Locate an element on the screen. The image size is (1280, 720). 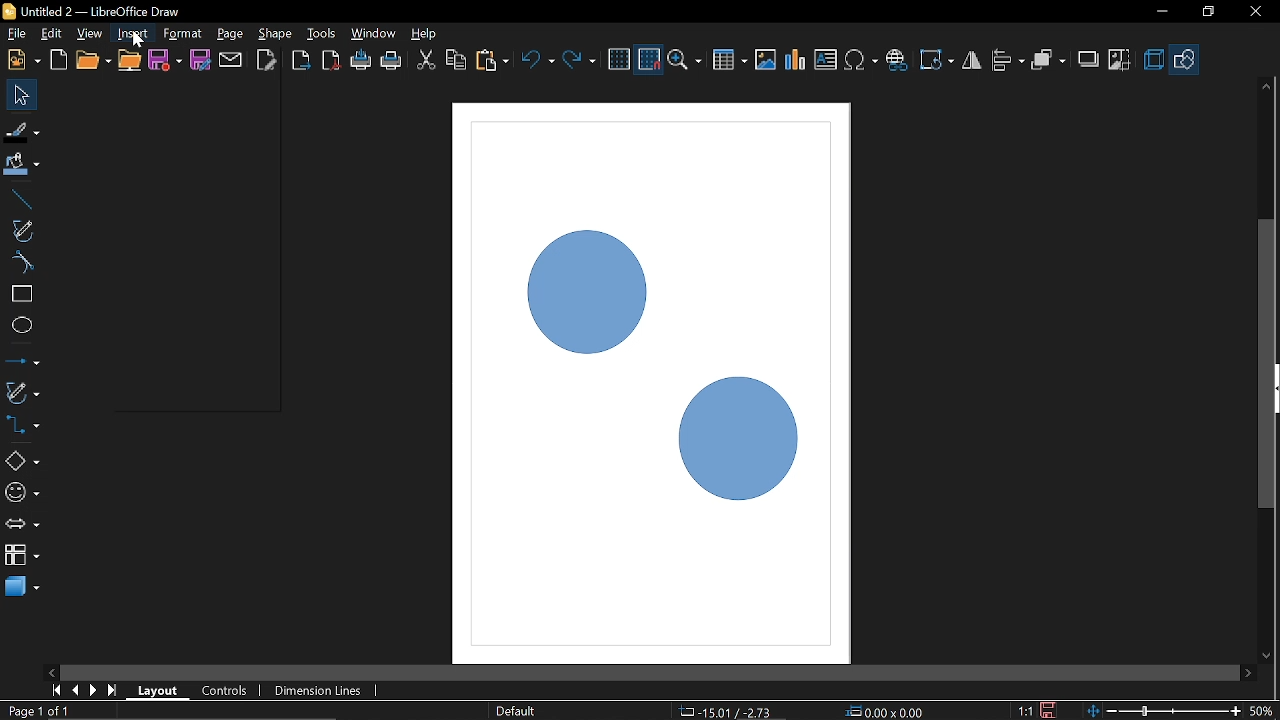
New is located at coordinates (22, 60).